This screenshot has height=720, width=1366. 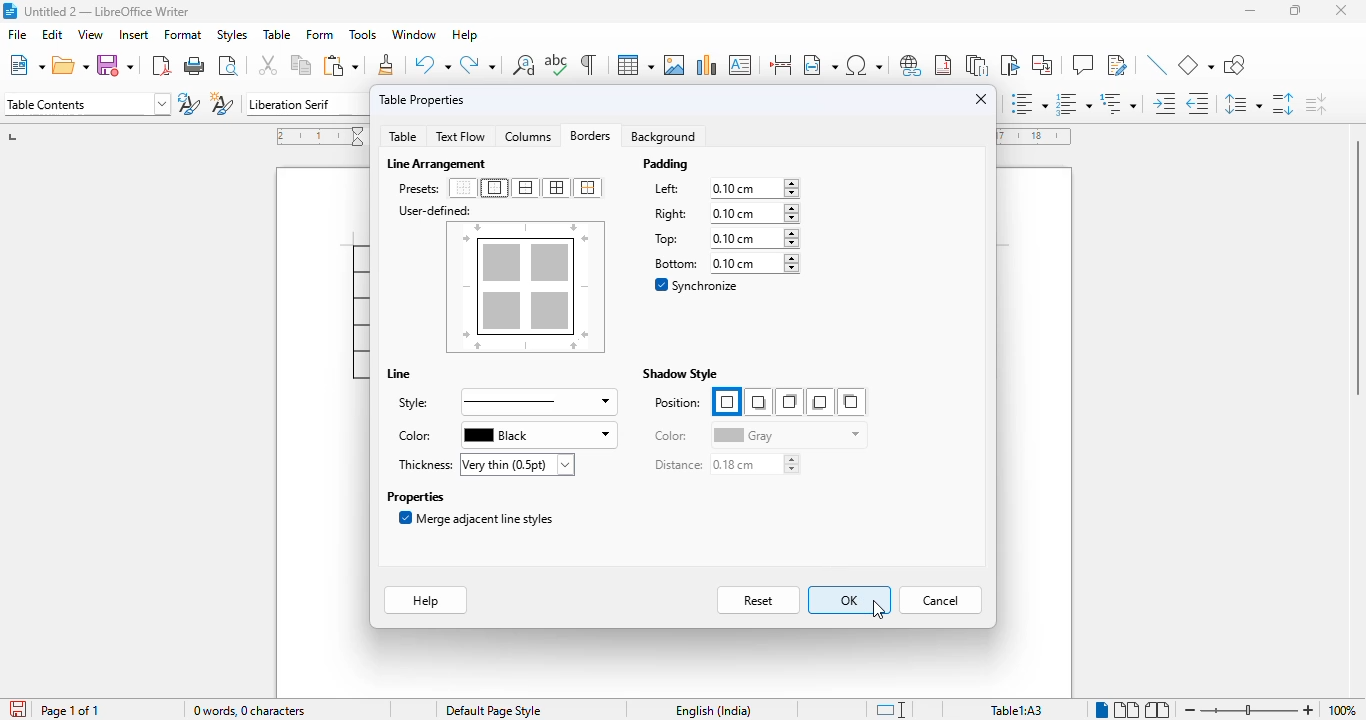 What do you see at coordinates (416, 35) in the screenshot?
I see `window` at bounding box center [416, 35].